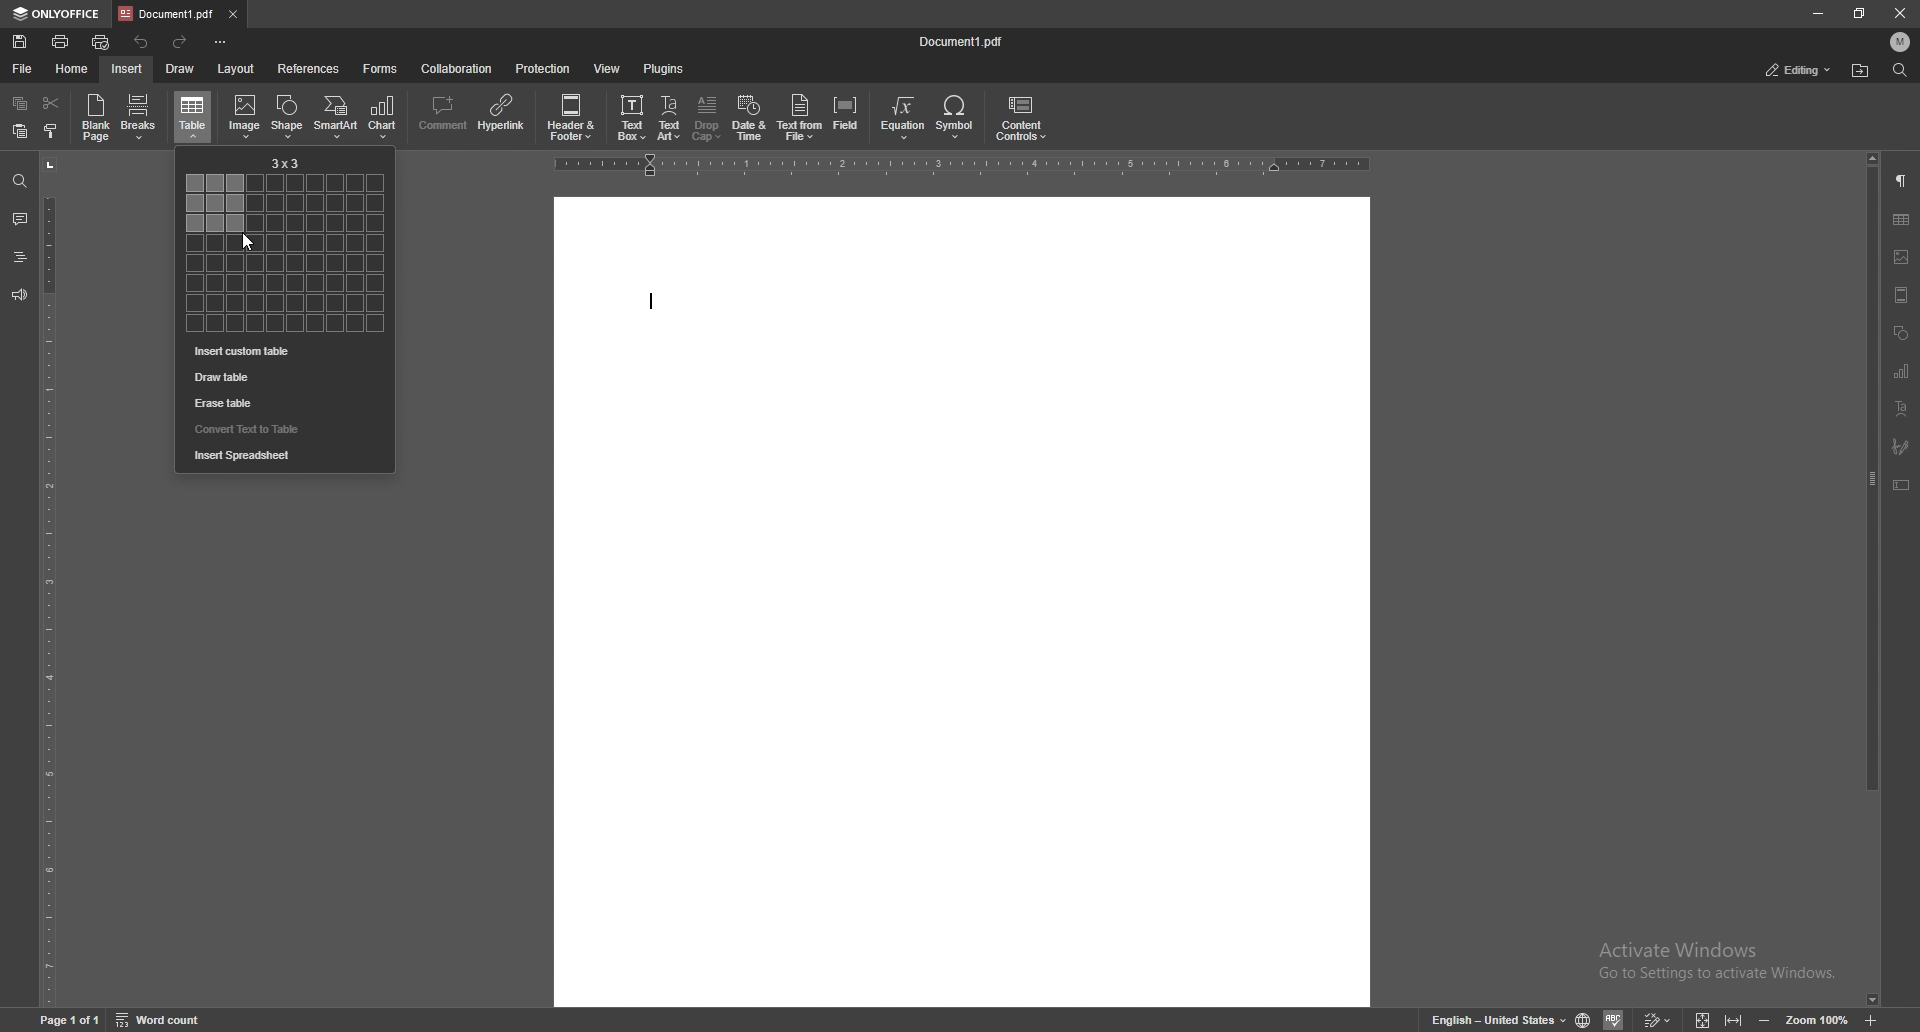 Image resolution: width=1920 pixels, height=1032 pixels. I want to click on table dimensions selection, so click(287, 253).